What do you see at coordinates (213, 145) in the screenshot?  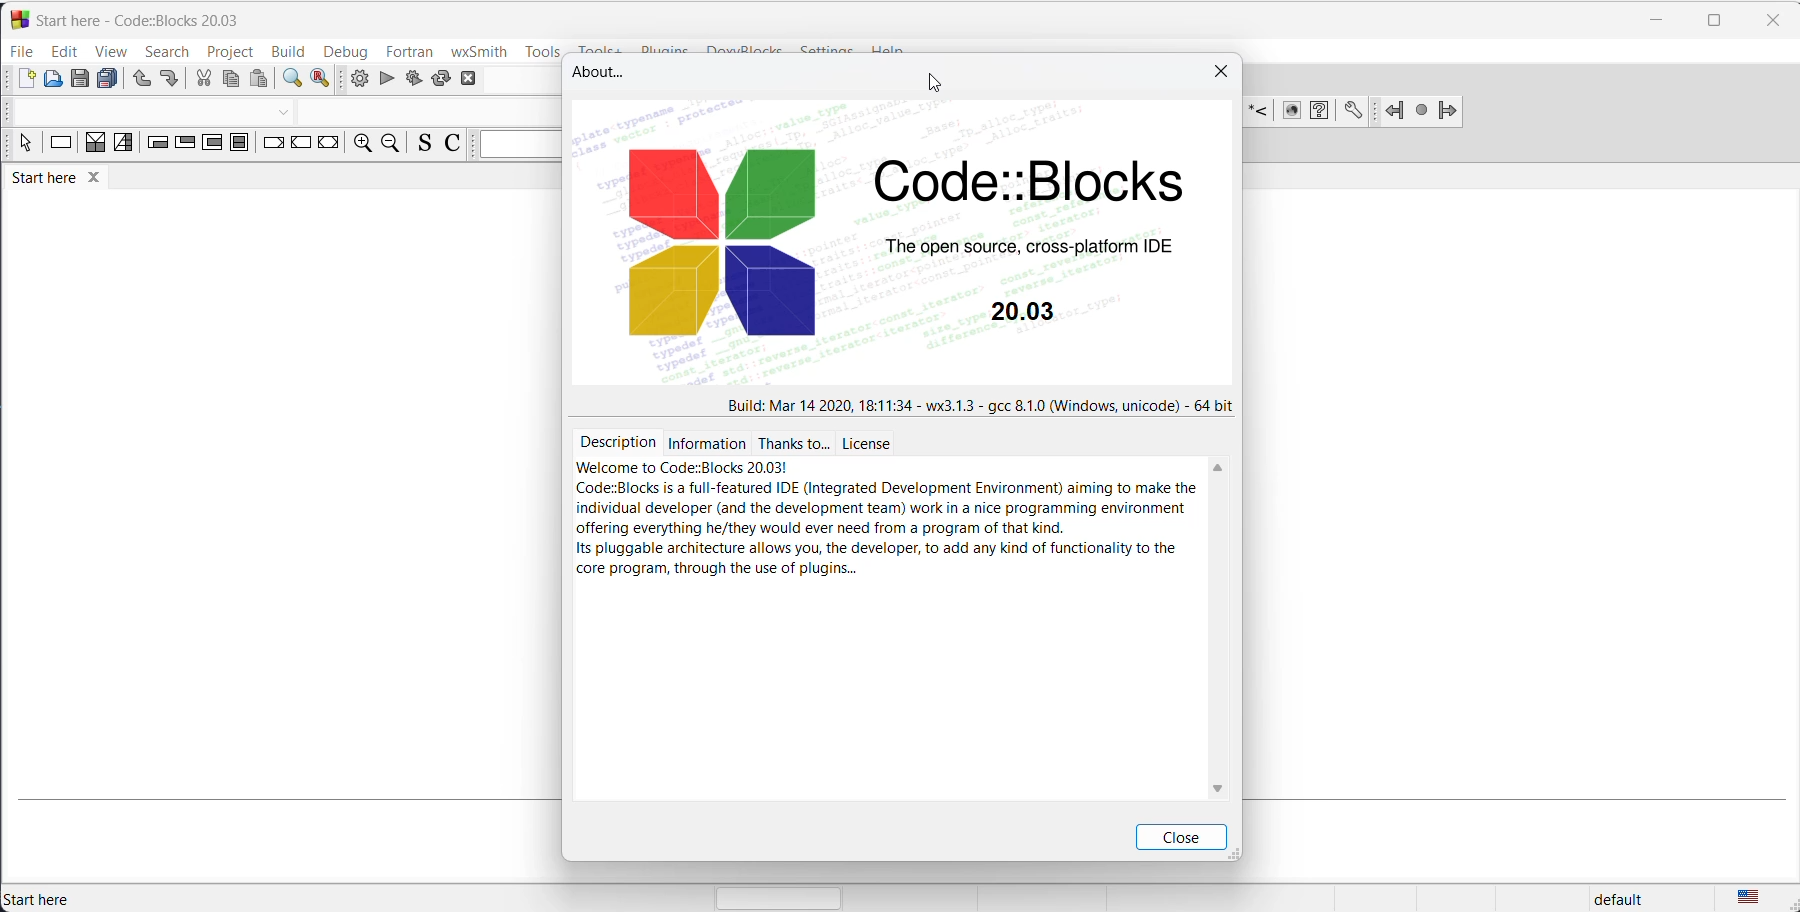 I see `counting loop` at bounding box center [213, 145].